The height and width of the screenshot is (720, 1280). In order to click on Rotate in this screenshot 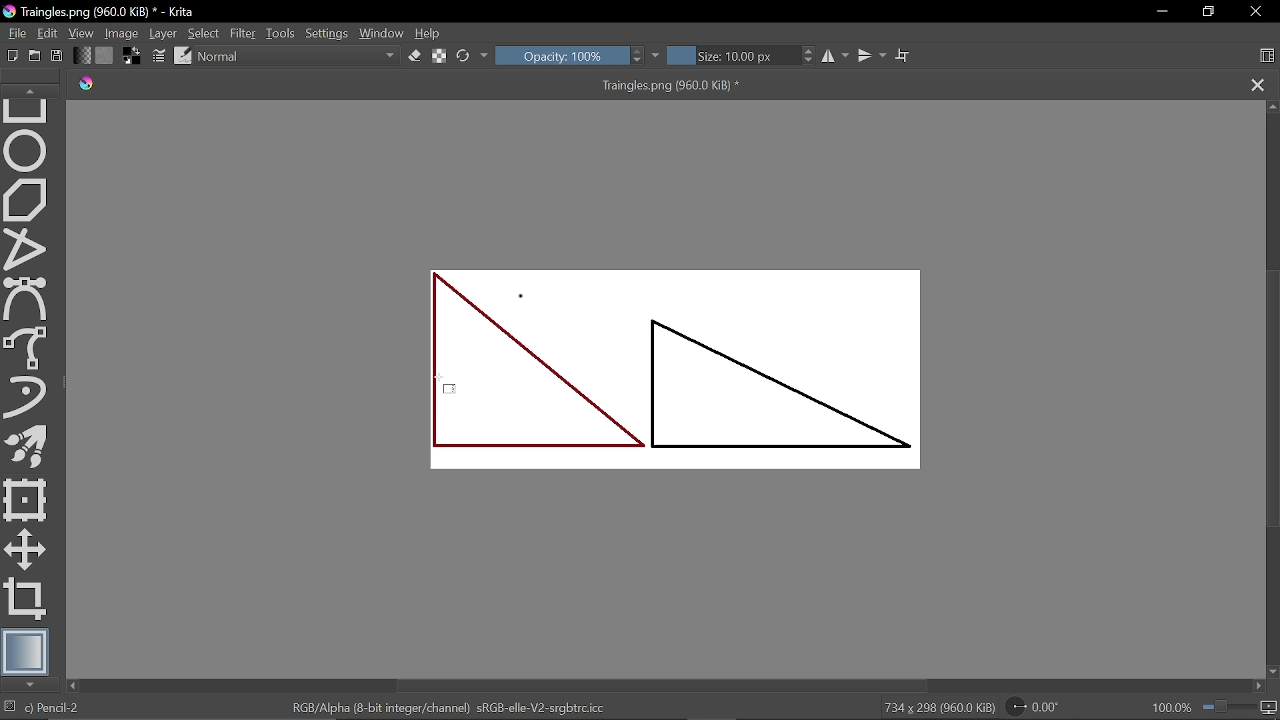, I will do `click(1038, 706)`.